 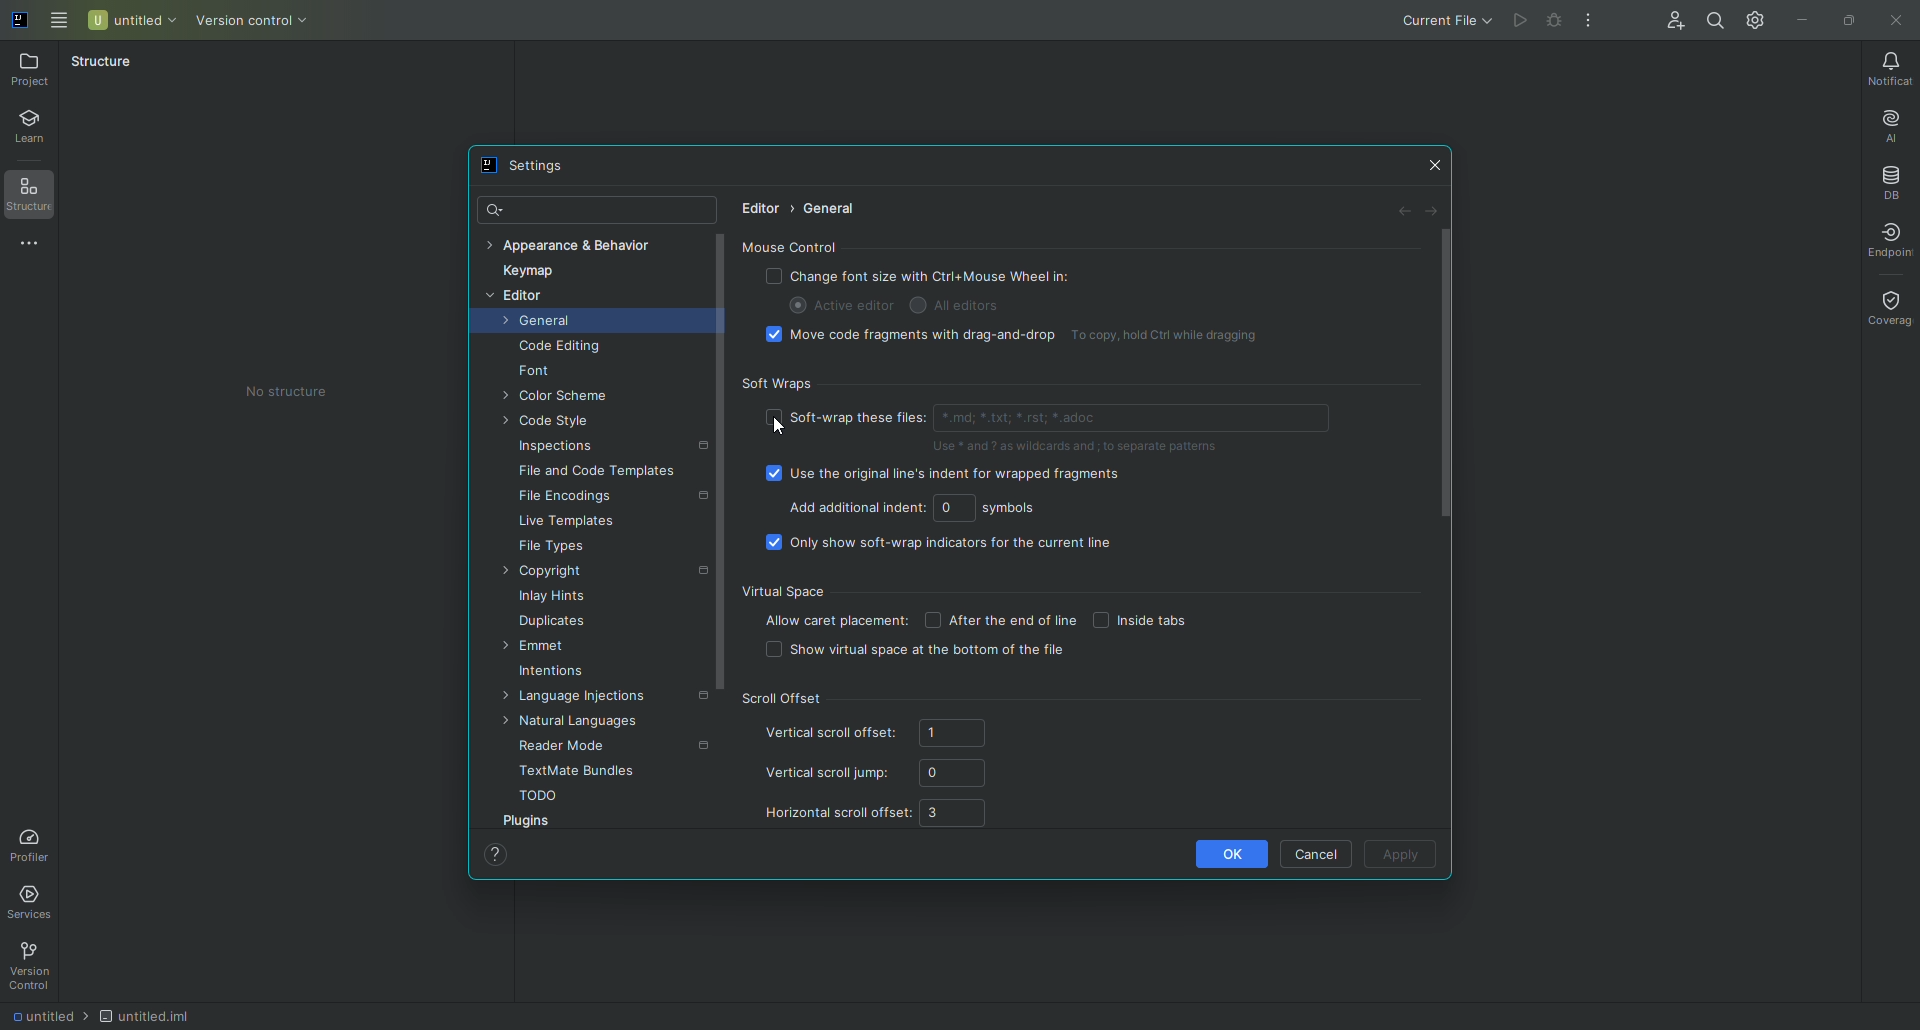 I want to click on Reader Mode, so click(x=565, y=745).